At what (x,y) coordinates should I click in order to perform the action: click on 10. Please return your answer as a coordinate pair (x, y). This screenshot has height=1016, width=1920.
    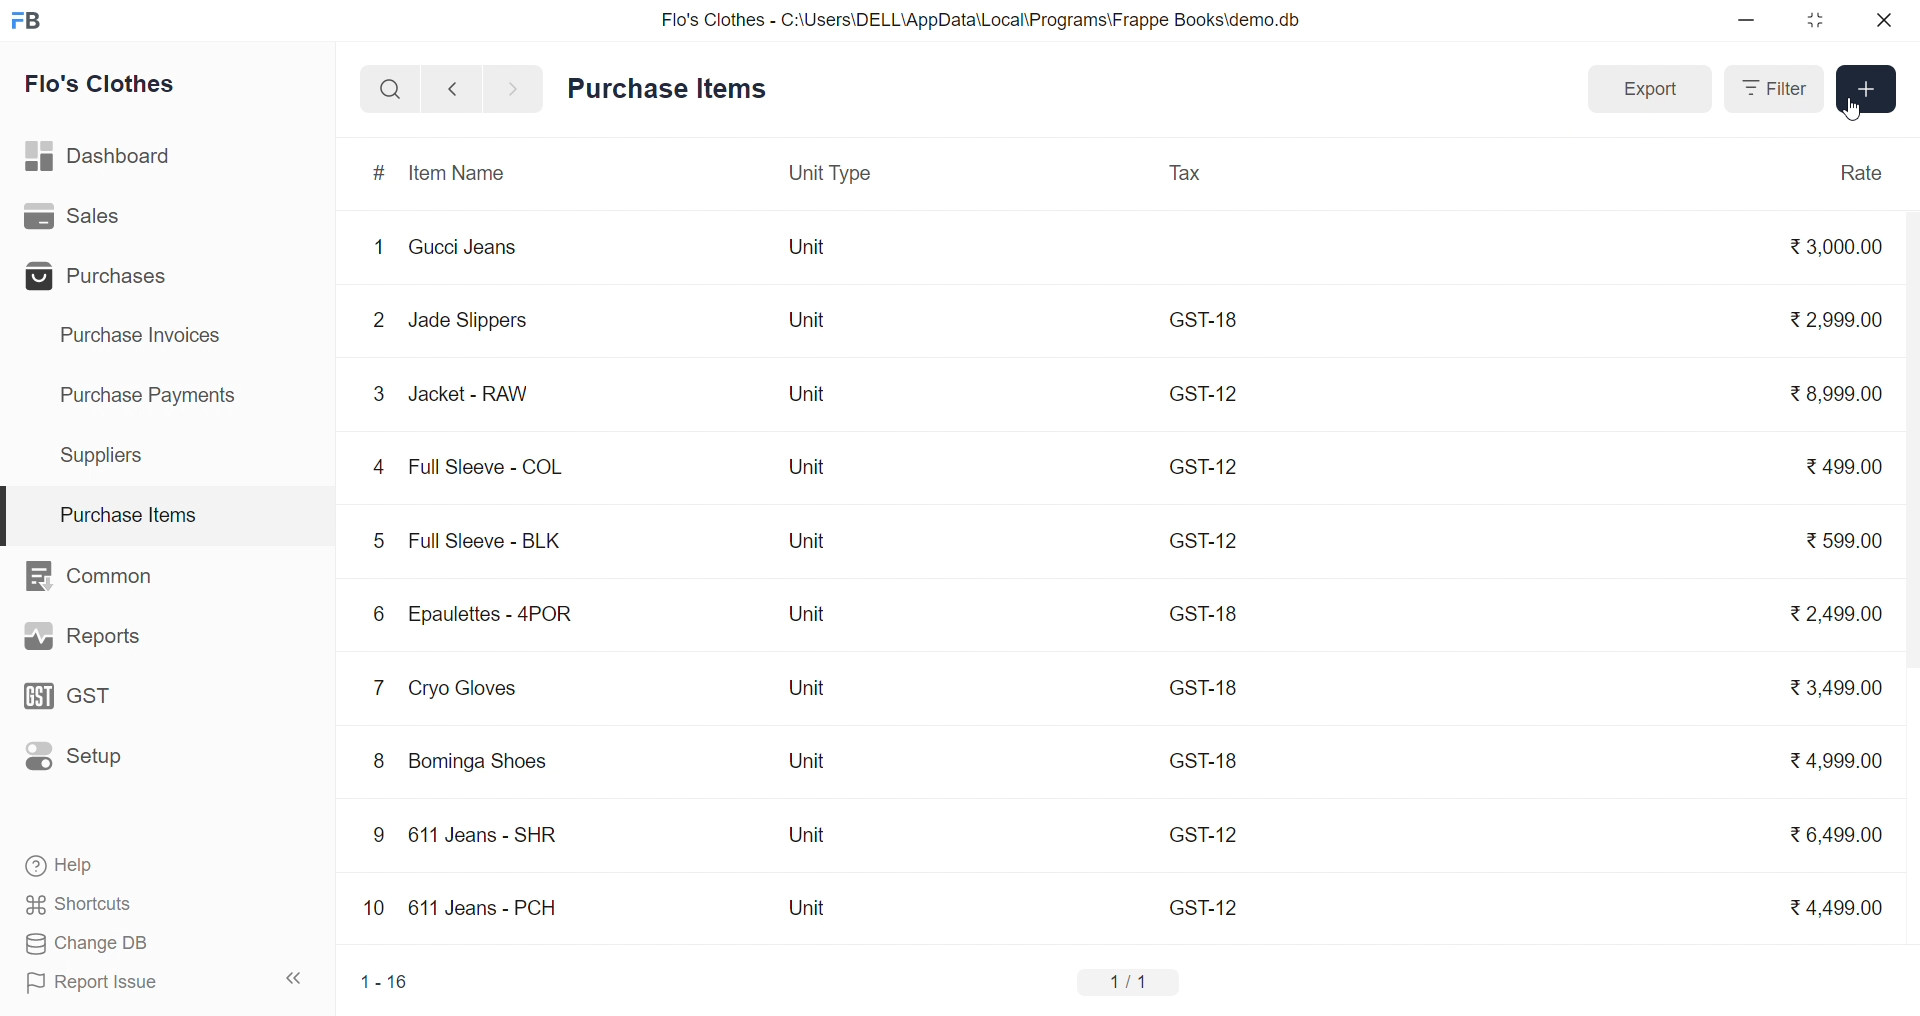
    Looking at the image, I should click on (373, 906).